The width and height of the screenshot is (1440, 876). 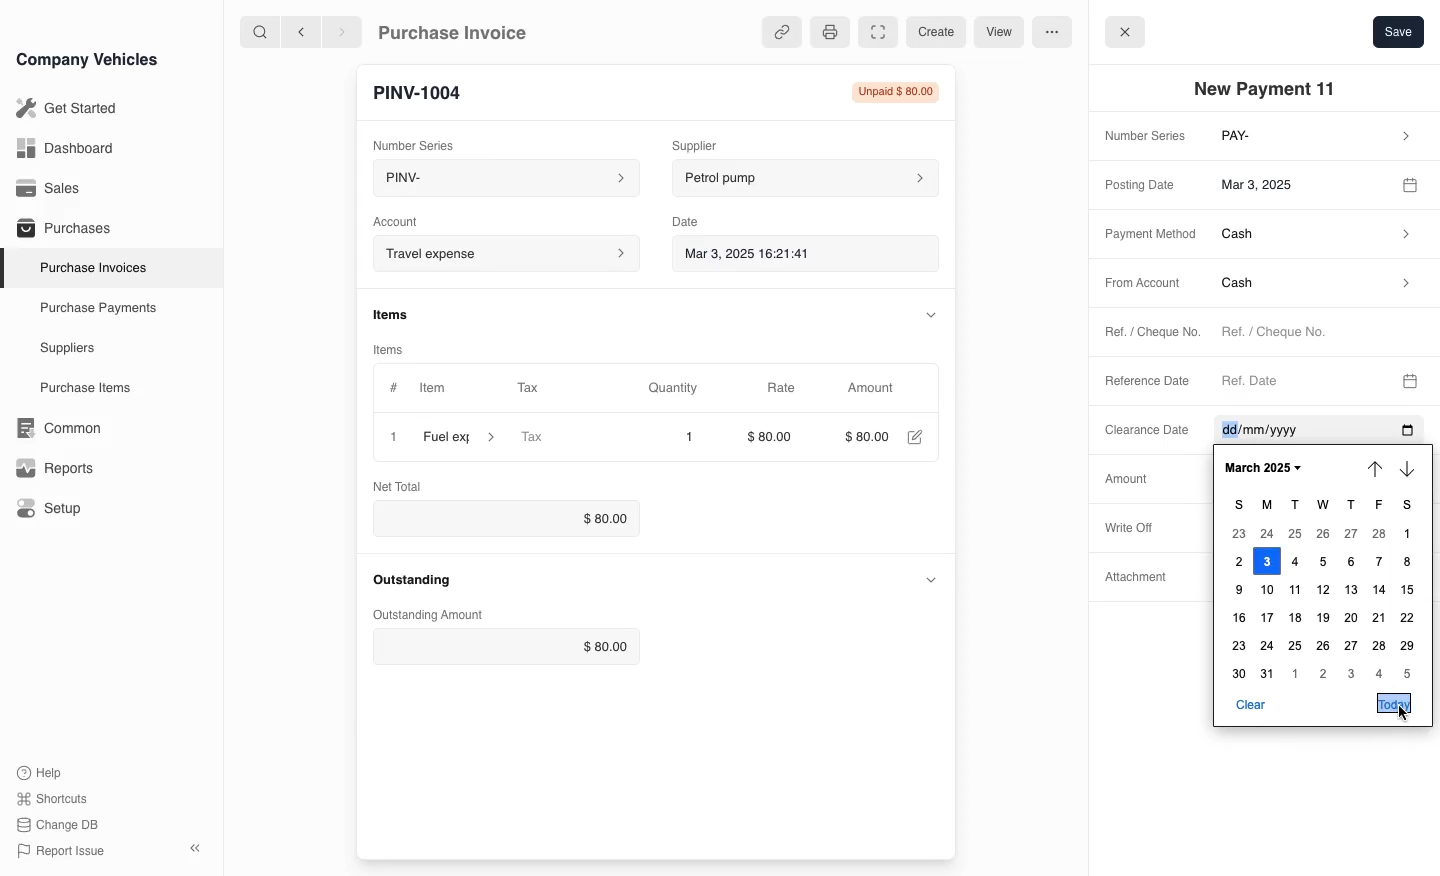 I want to click on create, so click(x=933, y=32).